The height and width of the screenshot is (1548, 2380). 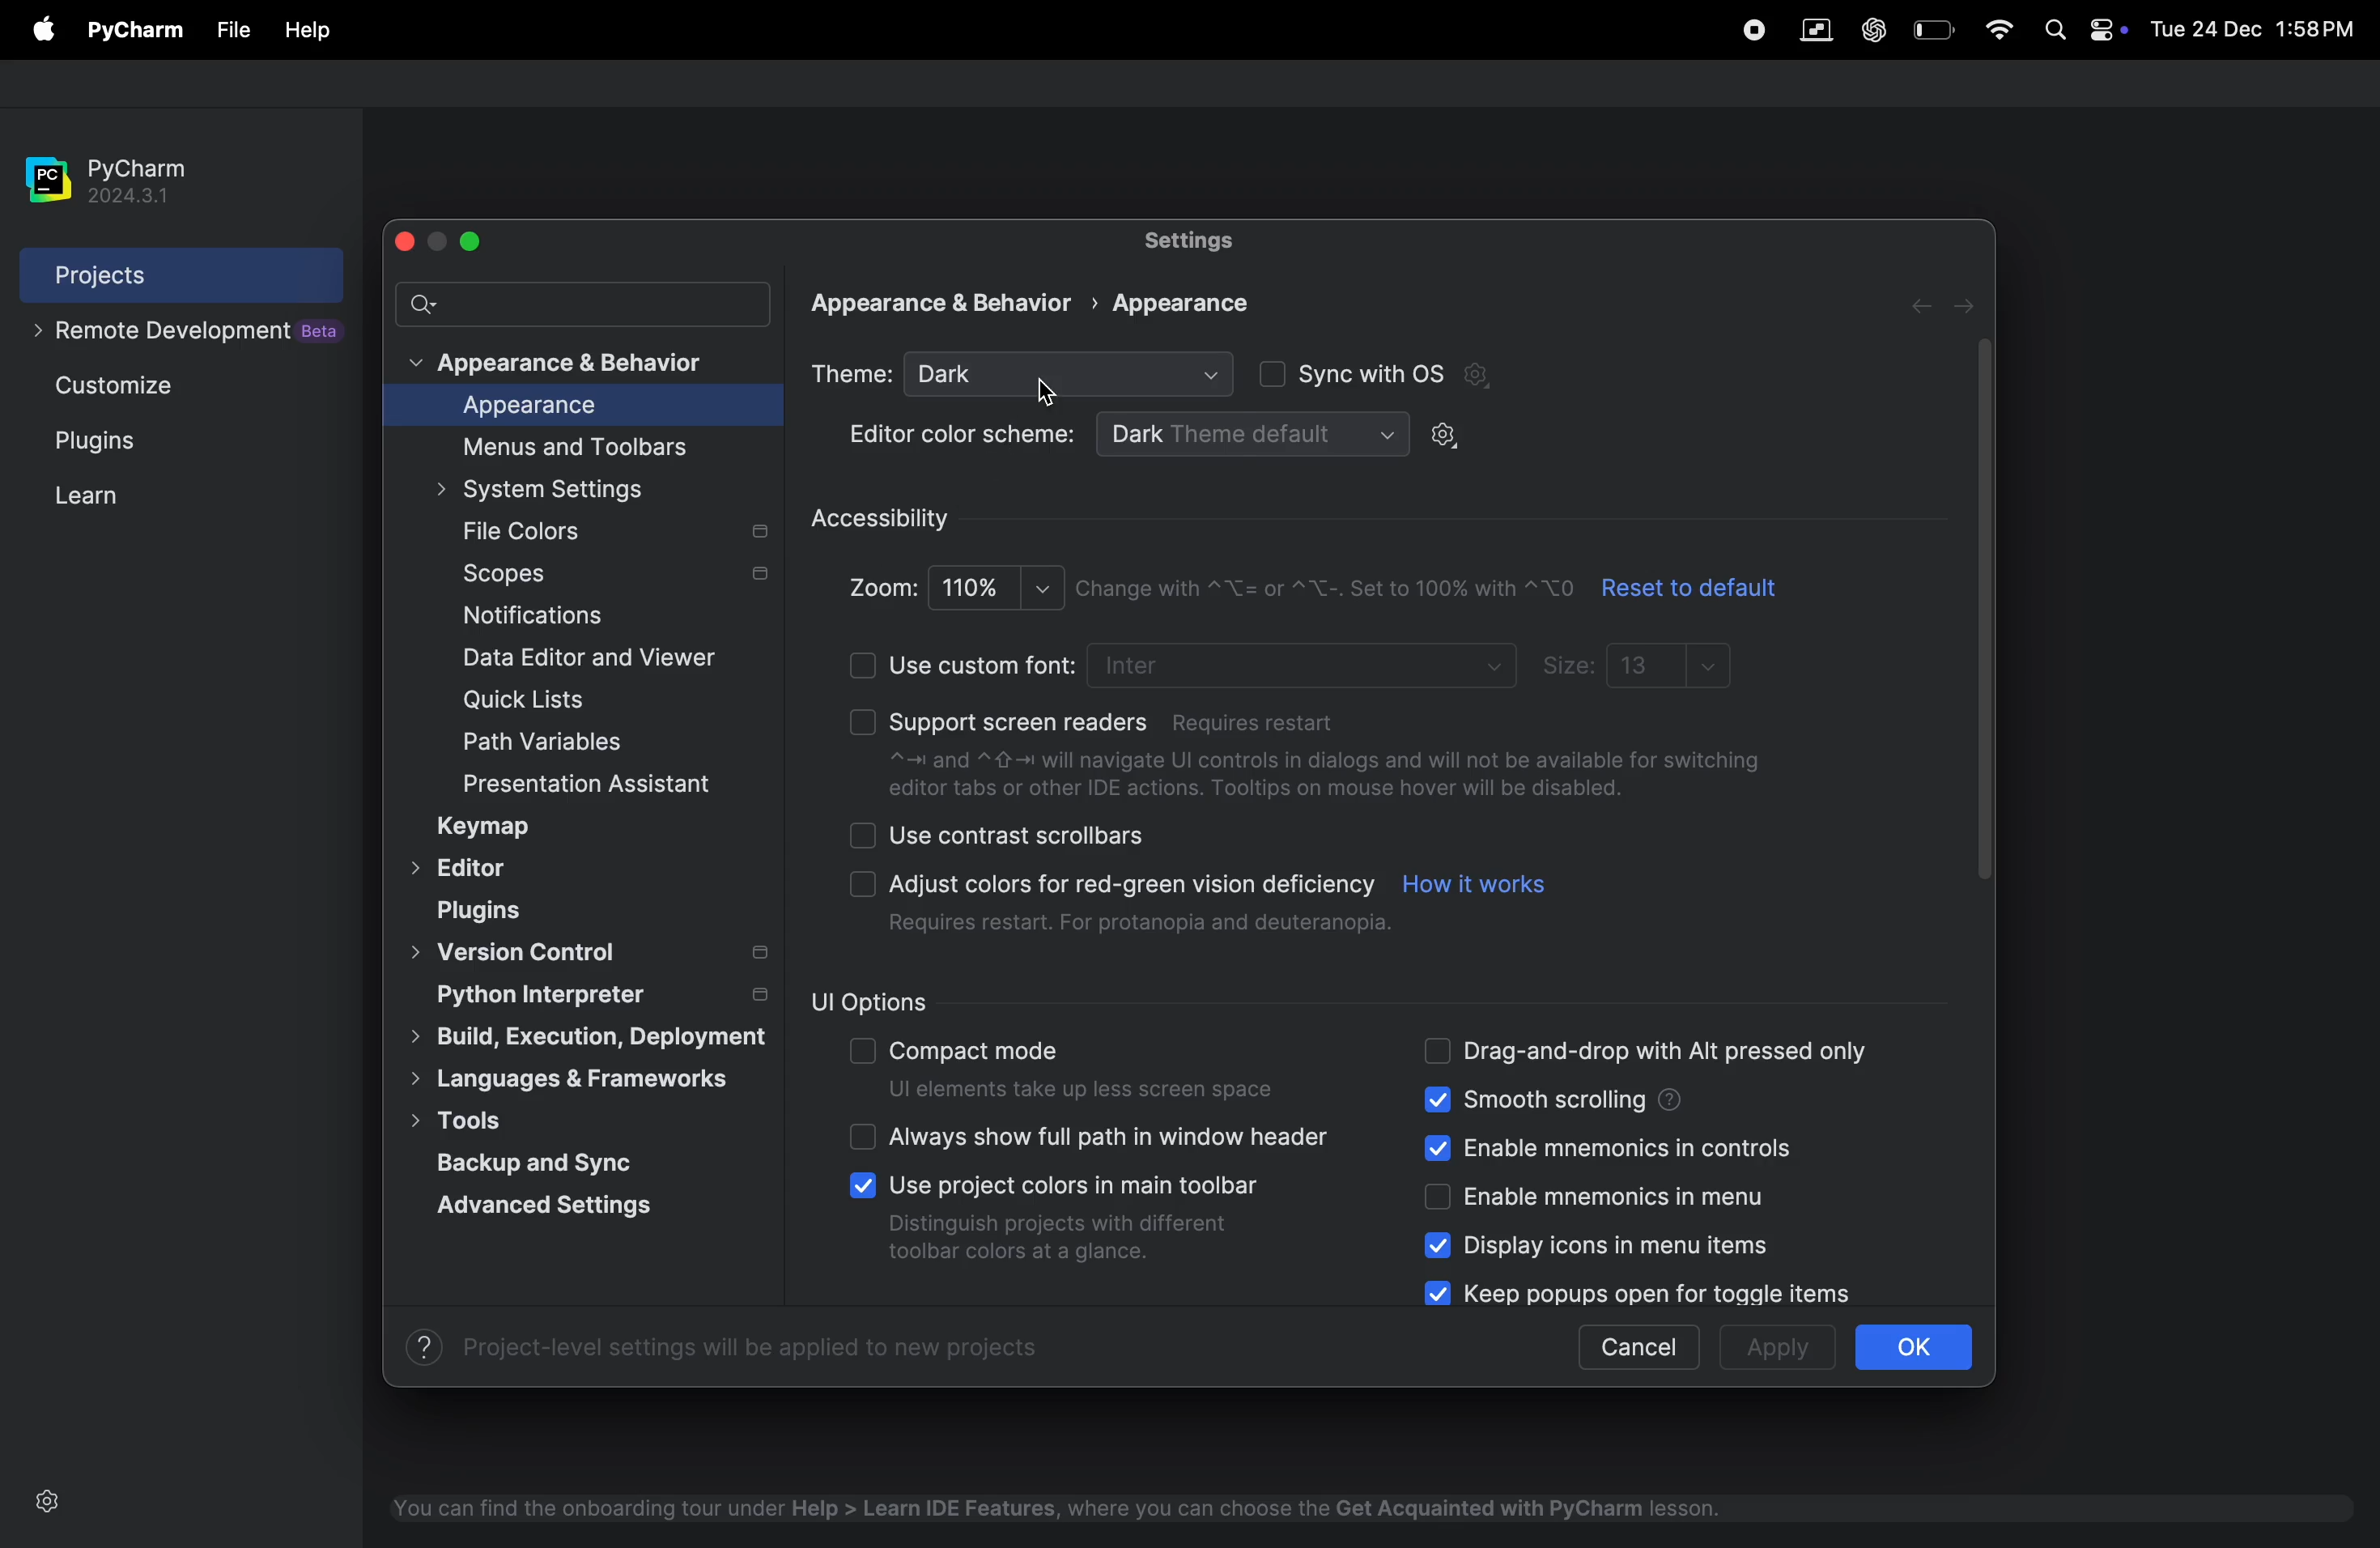 What do you see at coordinates (1649, 1246) in the screenshot?
I see `display icons in menu items` at bounding box center [1649, 1246].